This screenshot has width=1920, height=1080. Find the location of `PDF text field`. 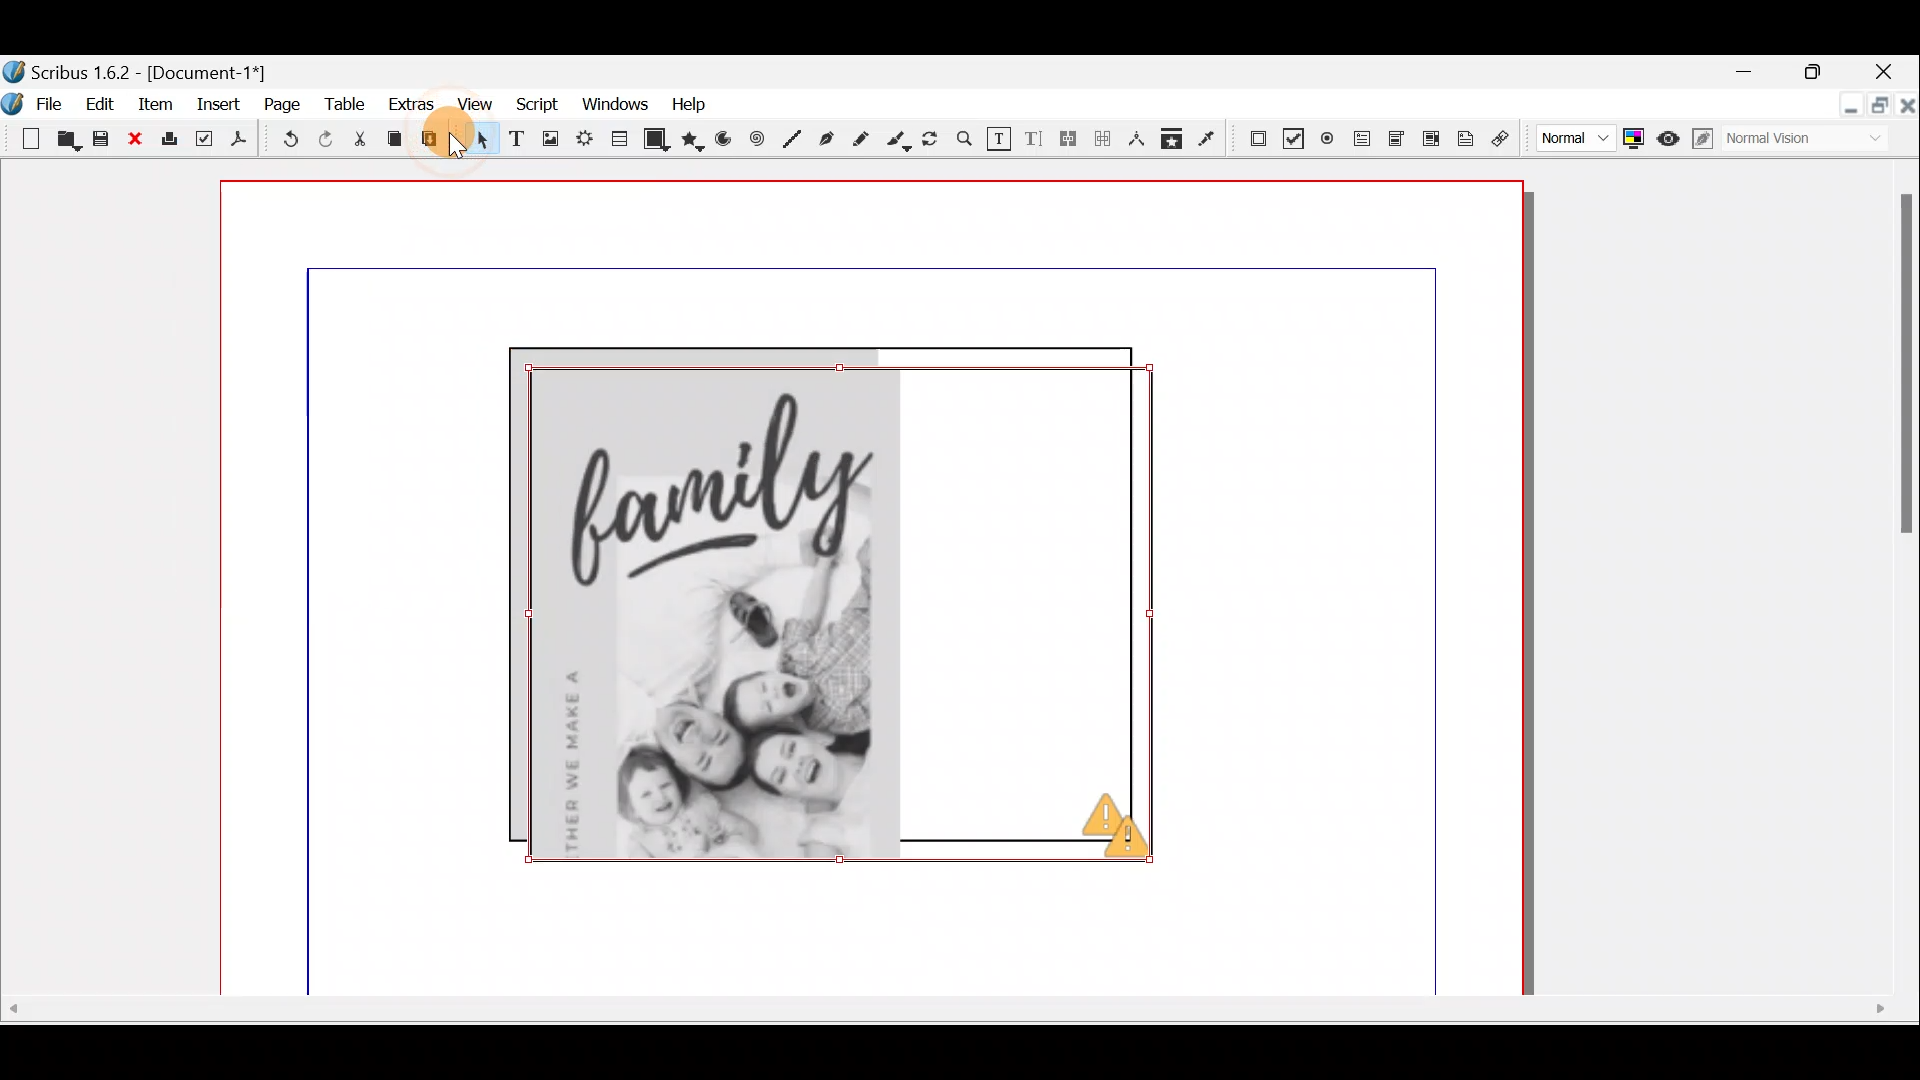

PDF text field is located at coordinates (1359, 139).